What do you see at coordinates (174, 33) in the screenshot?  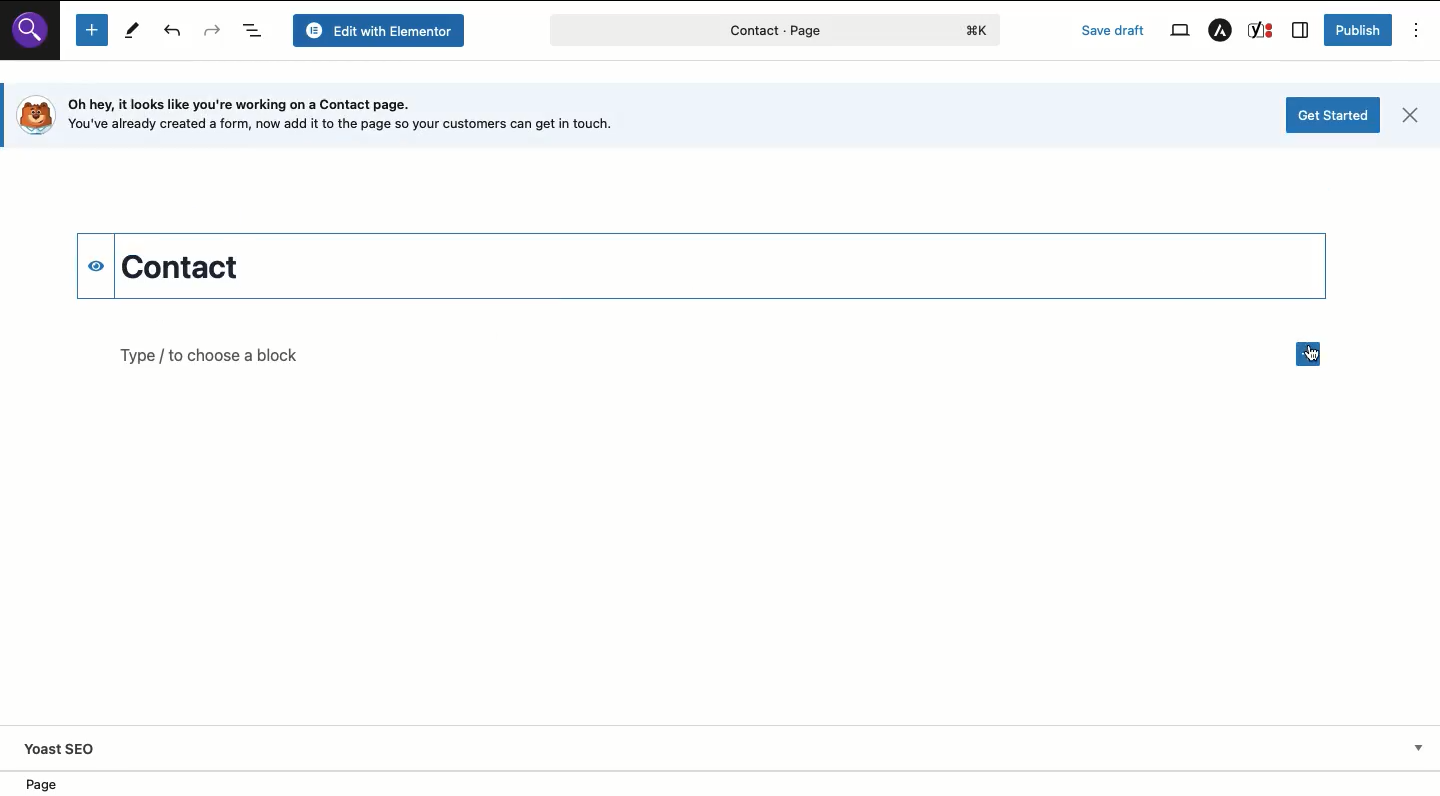 I see `Undo` at bounding box center [174, 33].